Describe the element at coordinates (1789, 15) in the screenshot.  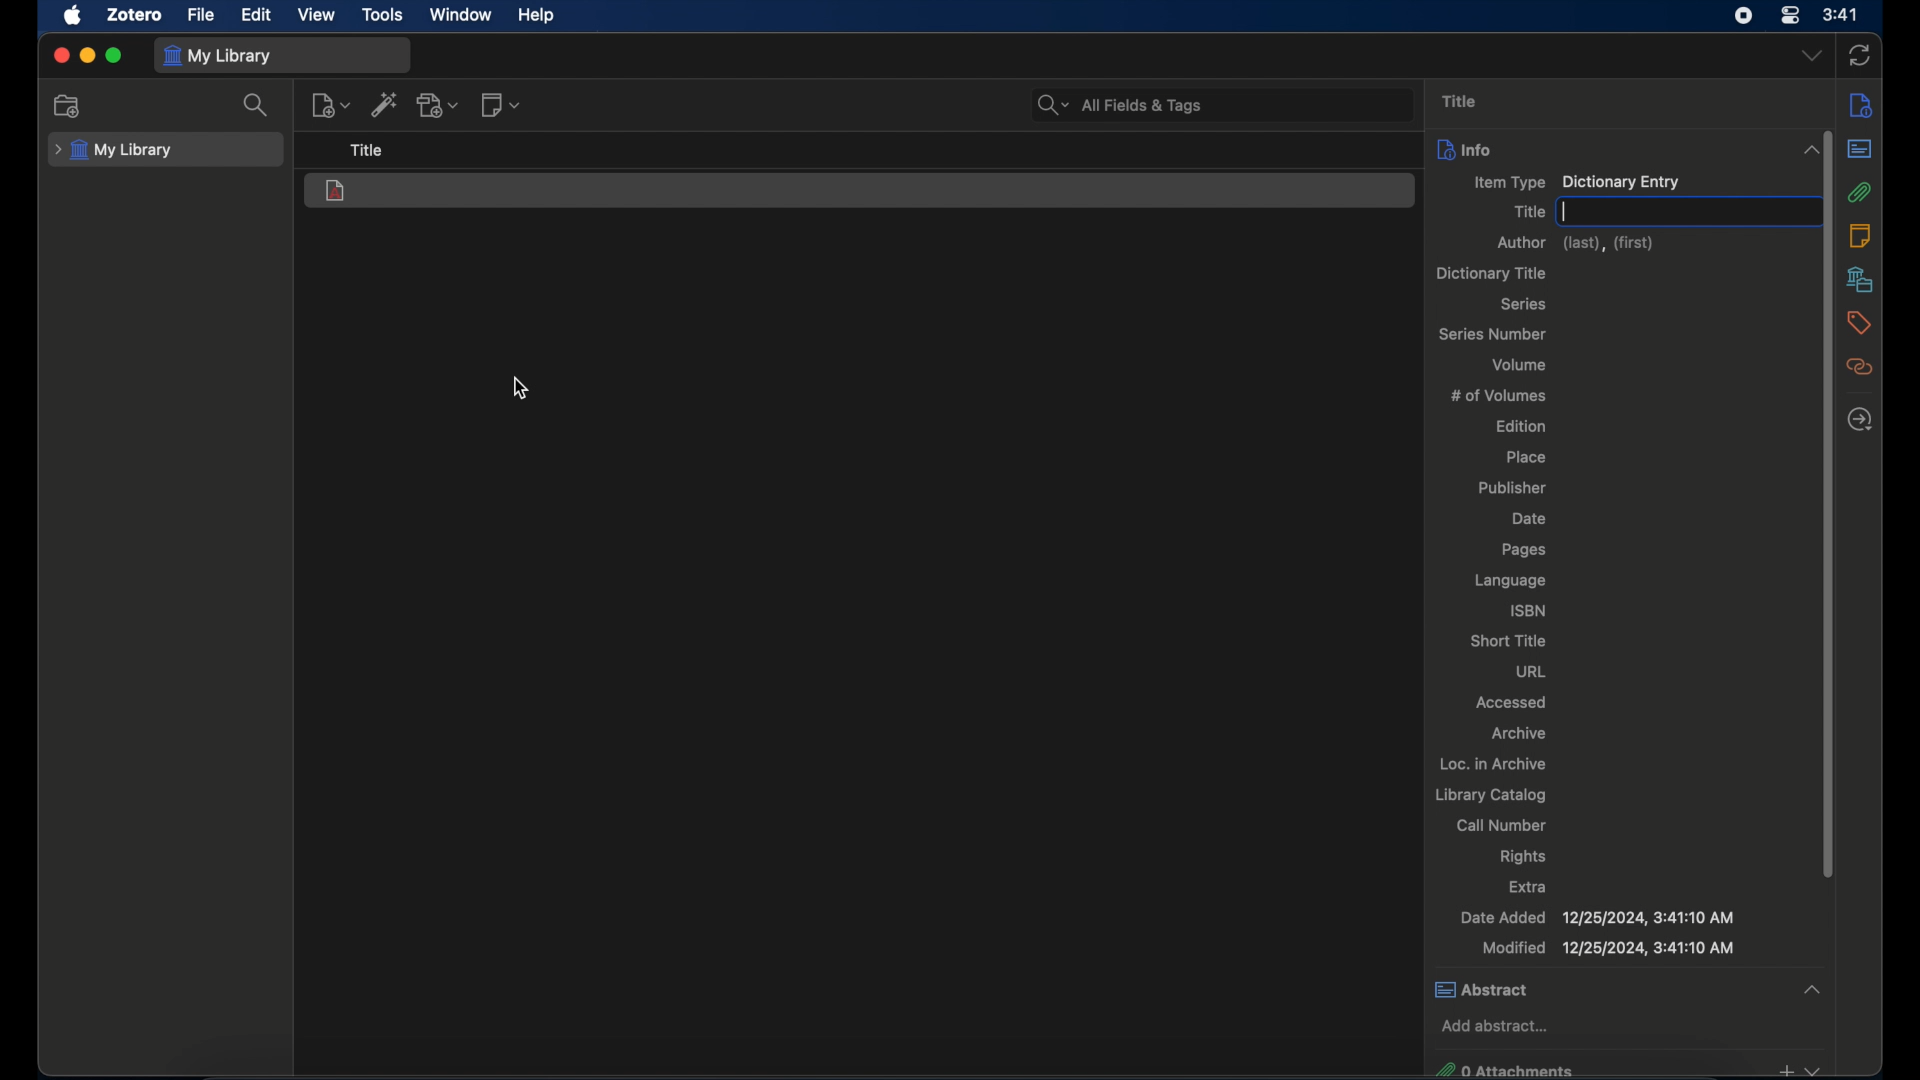
I see `control center` at that location.